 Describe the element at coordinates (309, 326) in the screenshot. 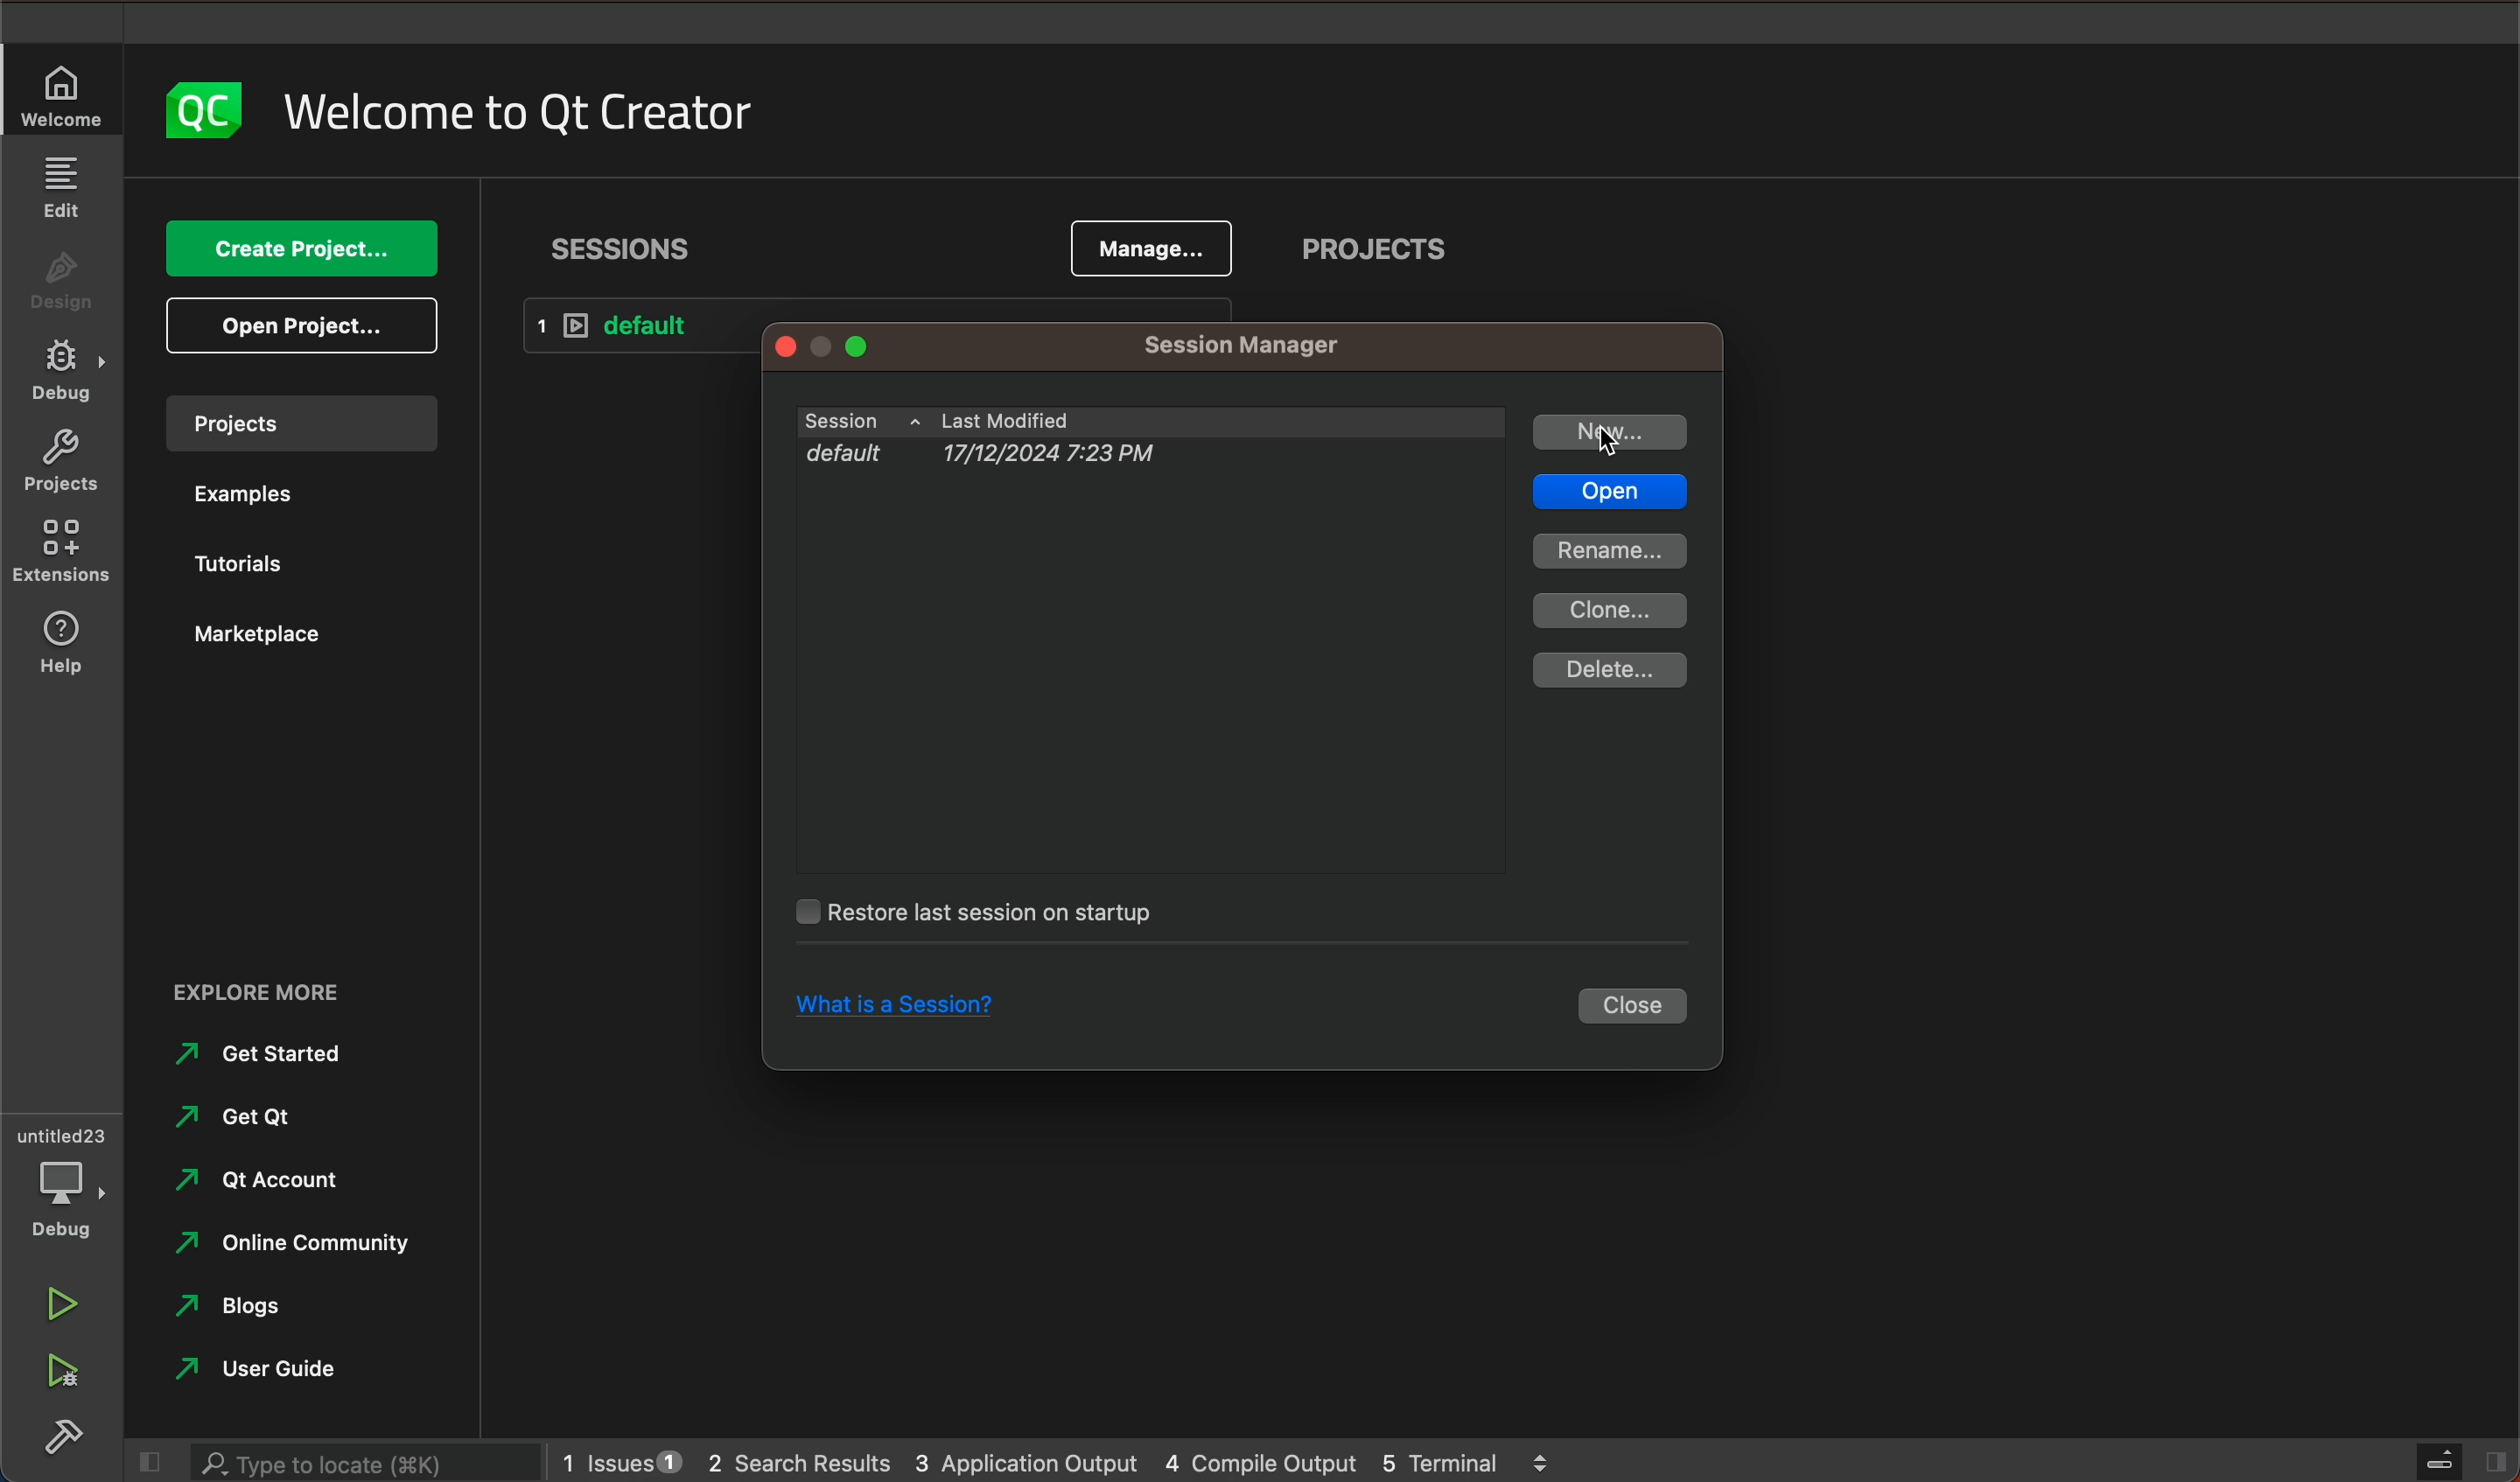

I see `open project` at that location.